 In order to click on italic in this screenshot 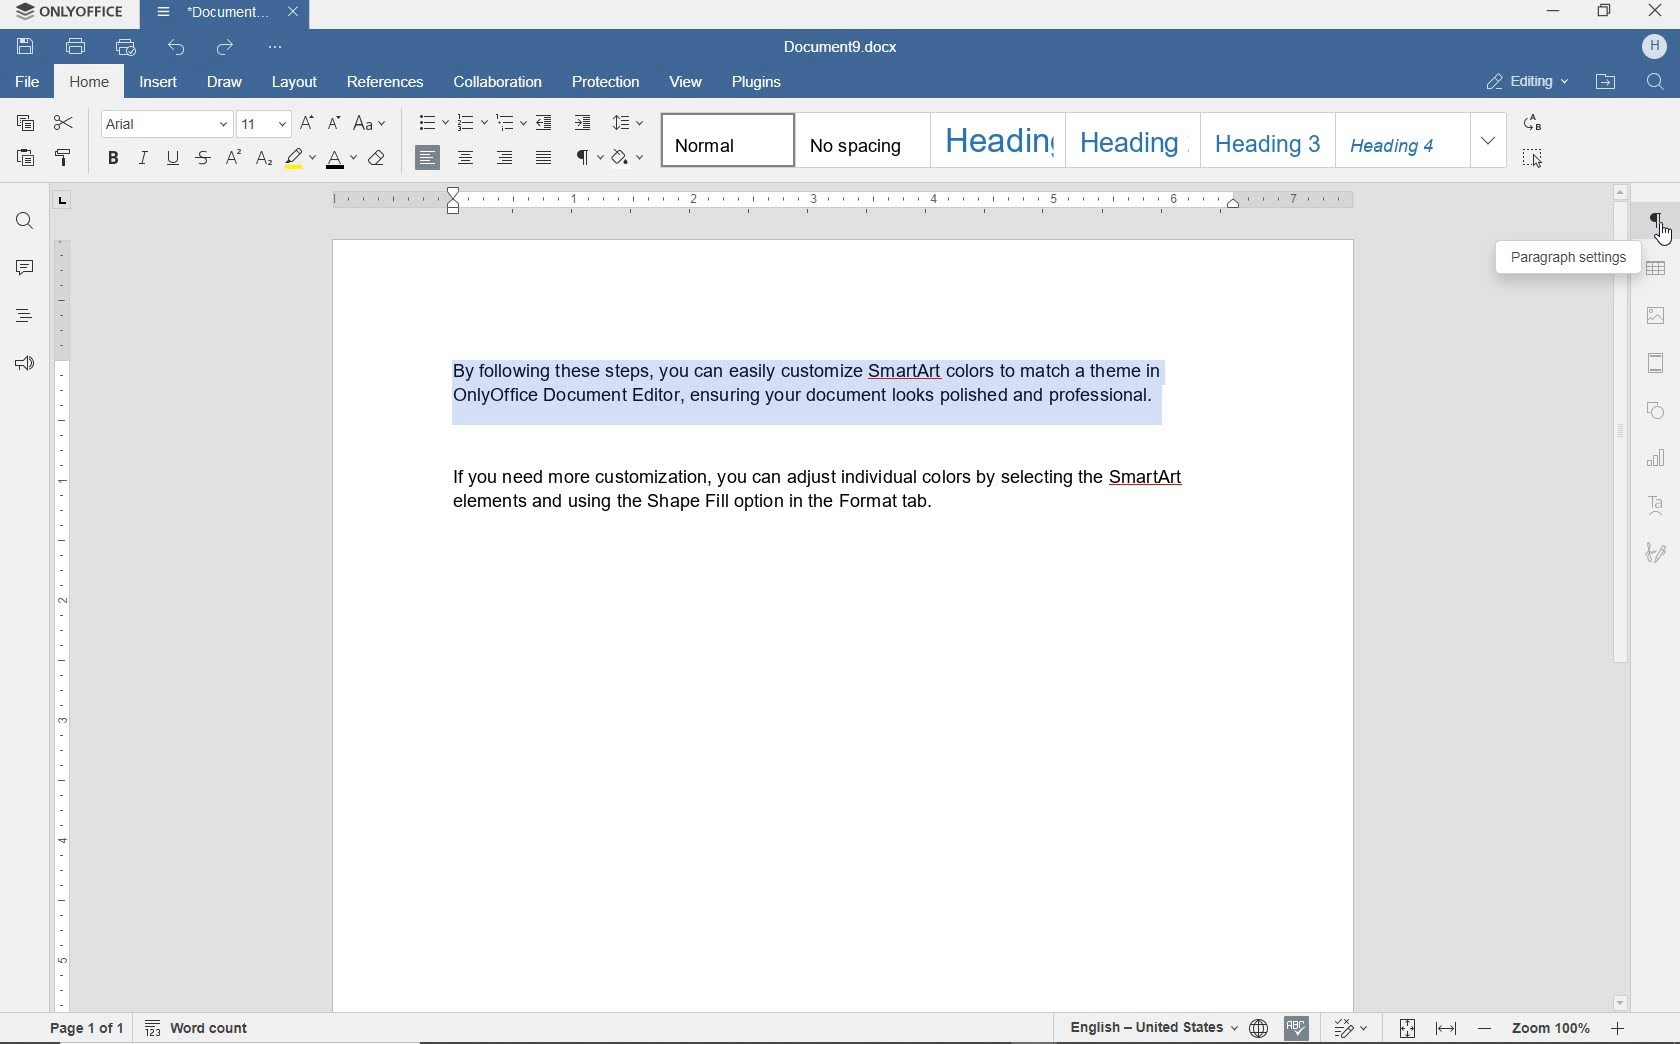, I will do `click(143, 159)`.